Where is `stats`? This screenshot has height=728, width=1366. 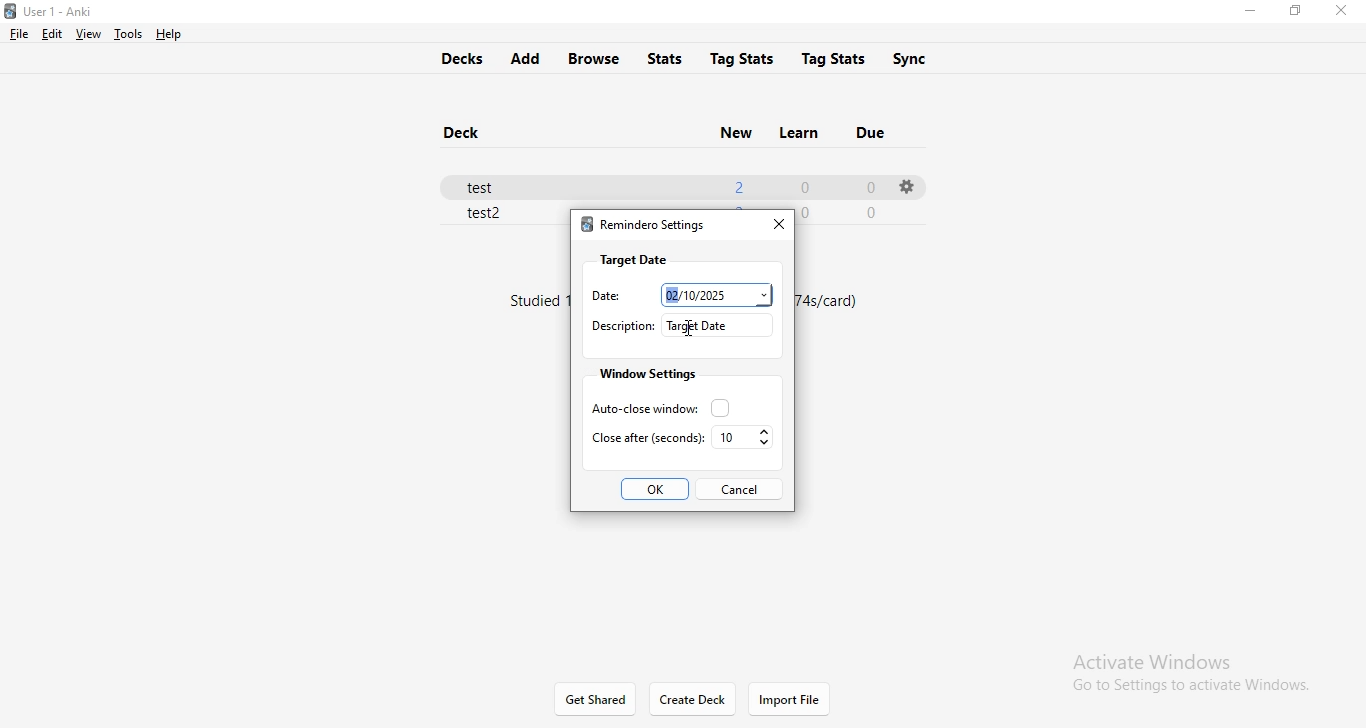 stats is located at coordinates (669, 56).